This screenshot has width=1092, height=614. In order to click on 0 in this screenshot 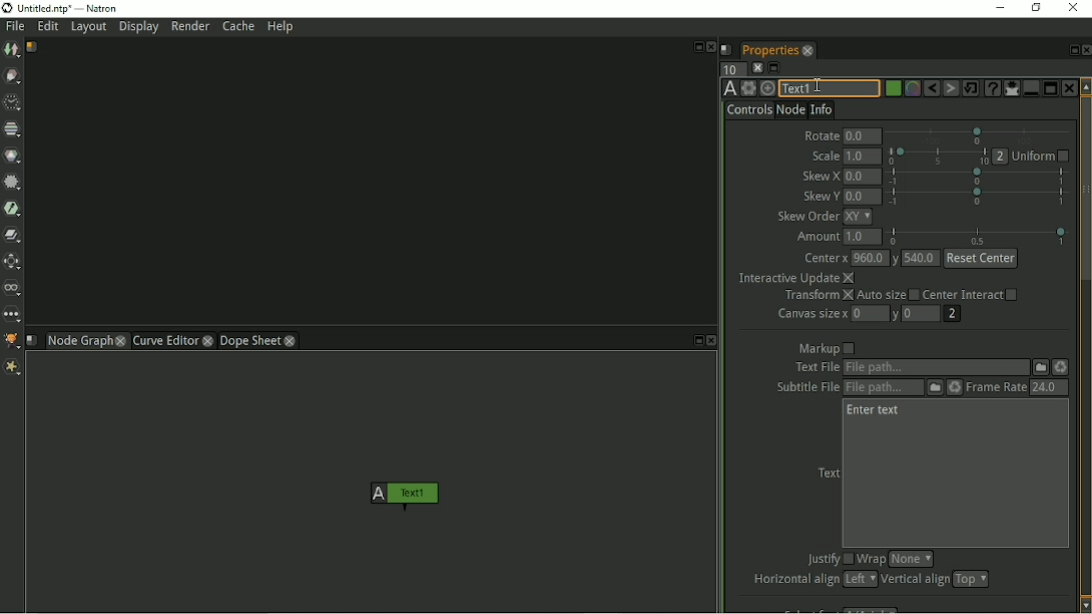, I will do `click(923, 314)`.